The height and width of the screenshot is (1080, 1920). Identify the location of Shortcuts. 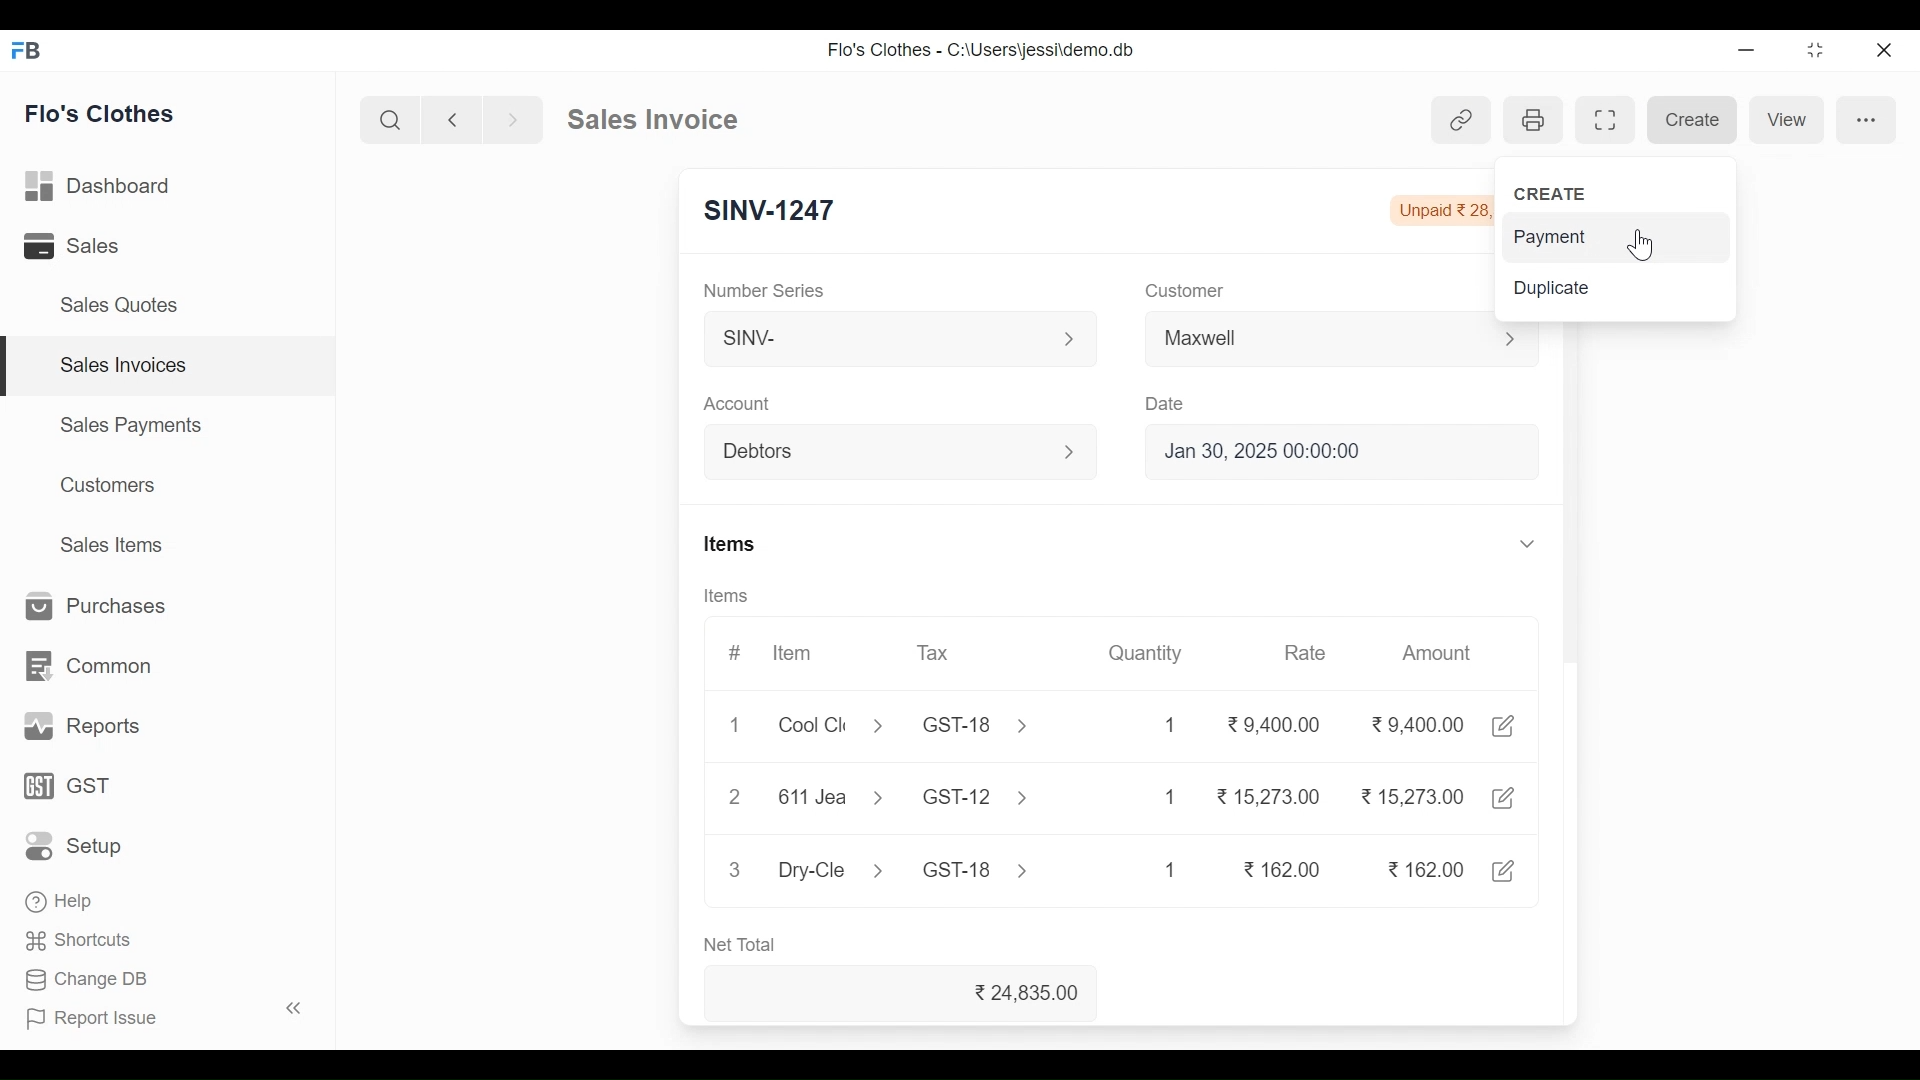
(80, 944).